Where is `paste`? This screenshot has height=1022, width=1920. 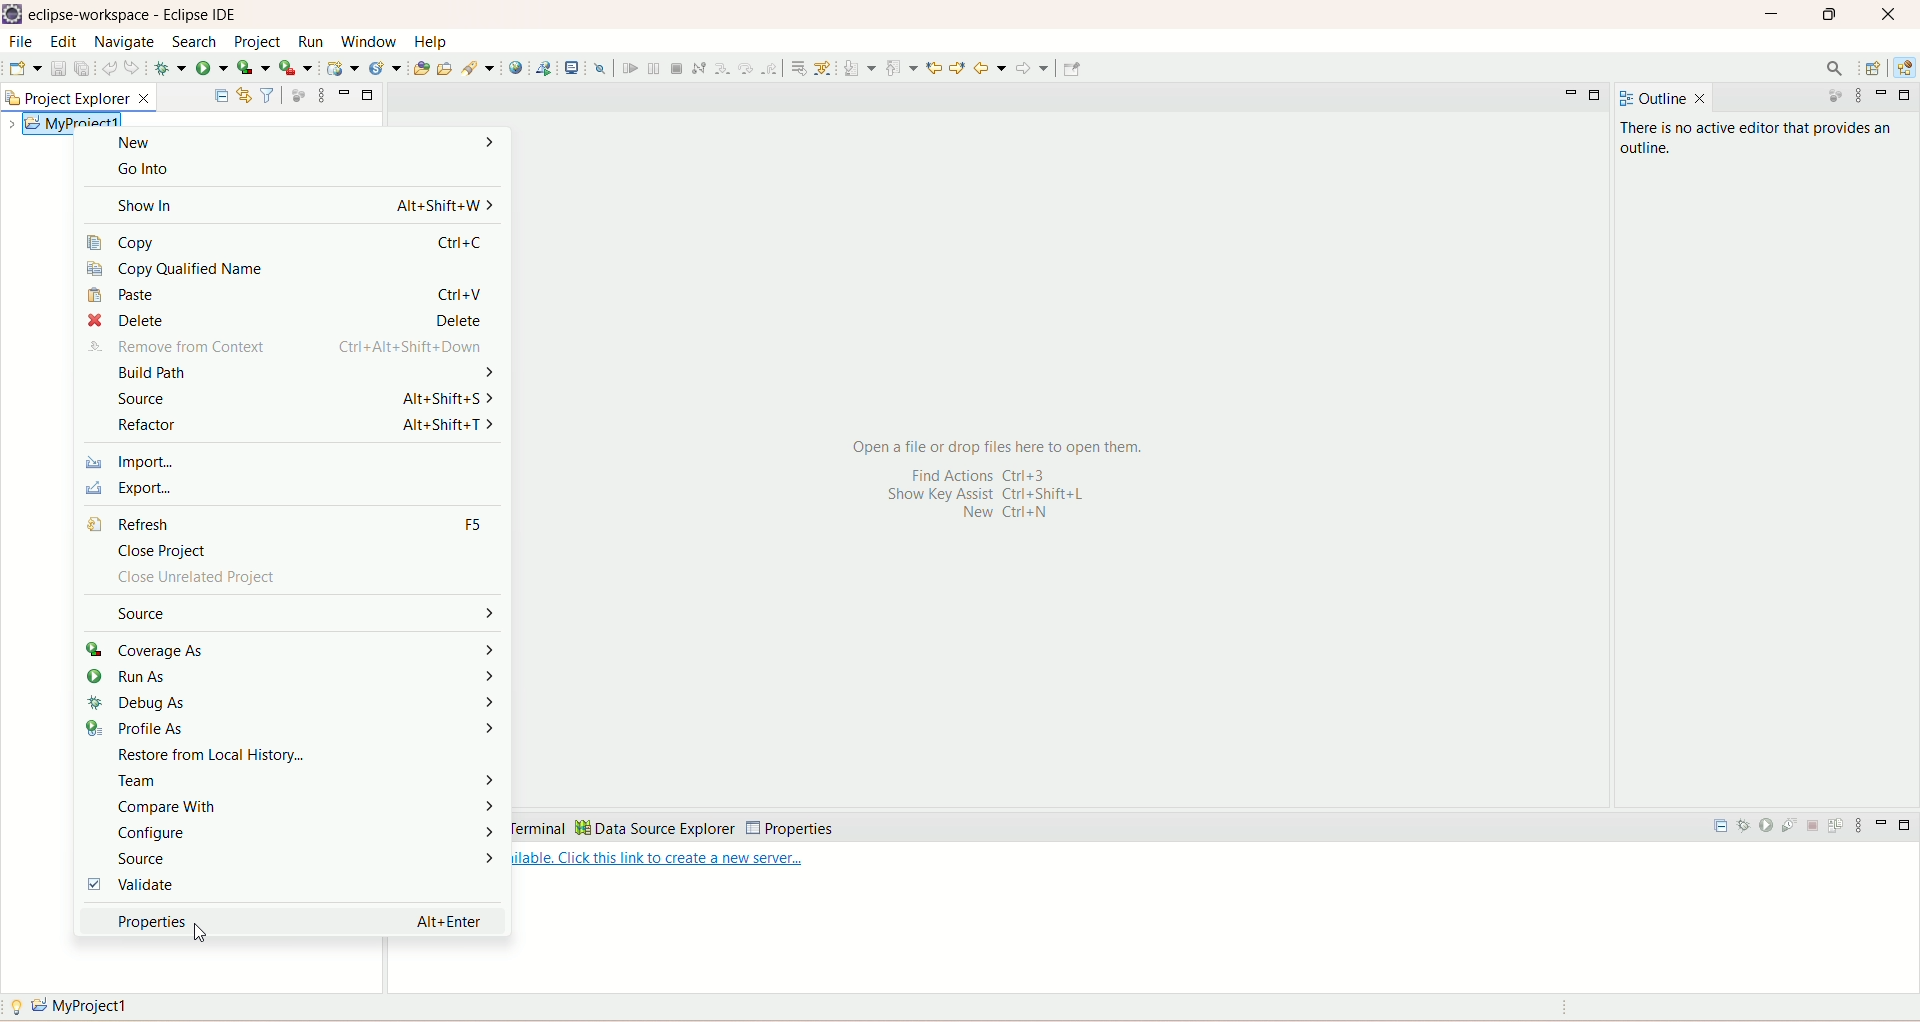 paste is located at coordinates (286, 297).